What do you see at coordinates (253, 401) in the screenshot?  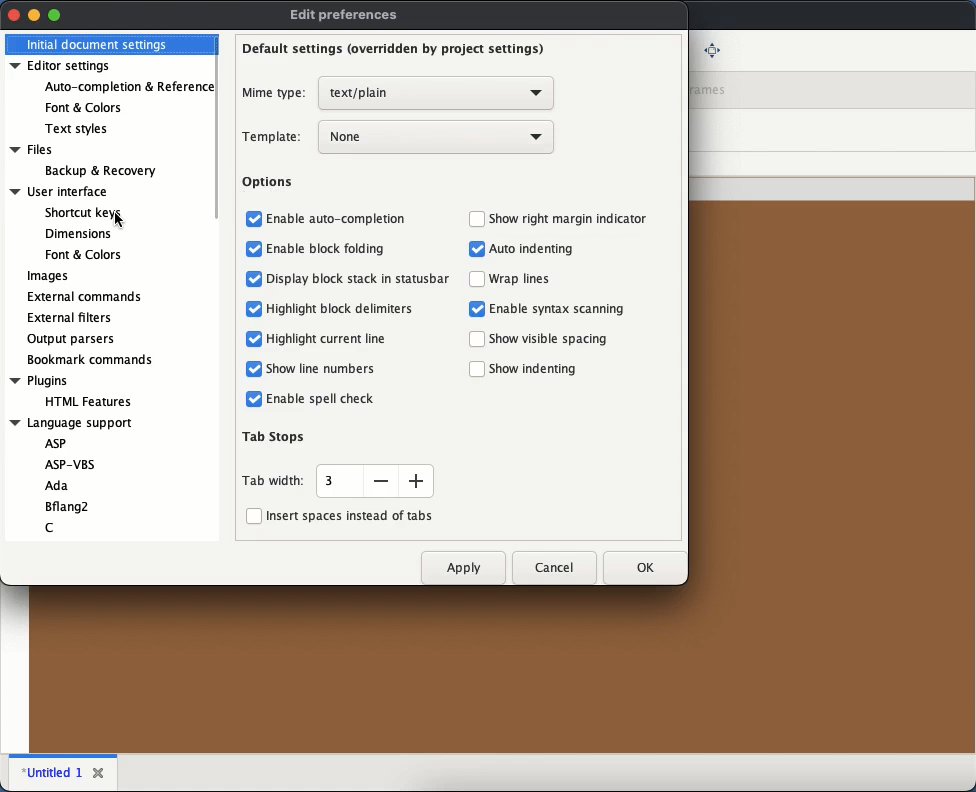 I see `checkbox enabled` at bounding box center [253, 401].